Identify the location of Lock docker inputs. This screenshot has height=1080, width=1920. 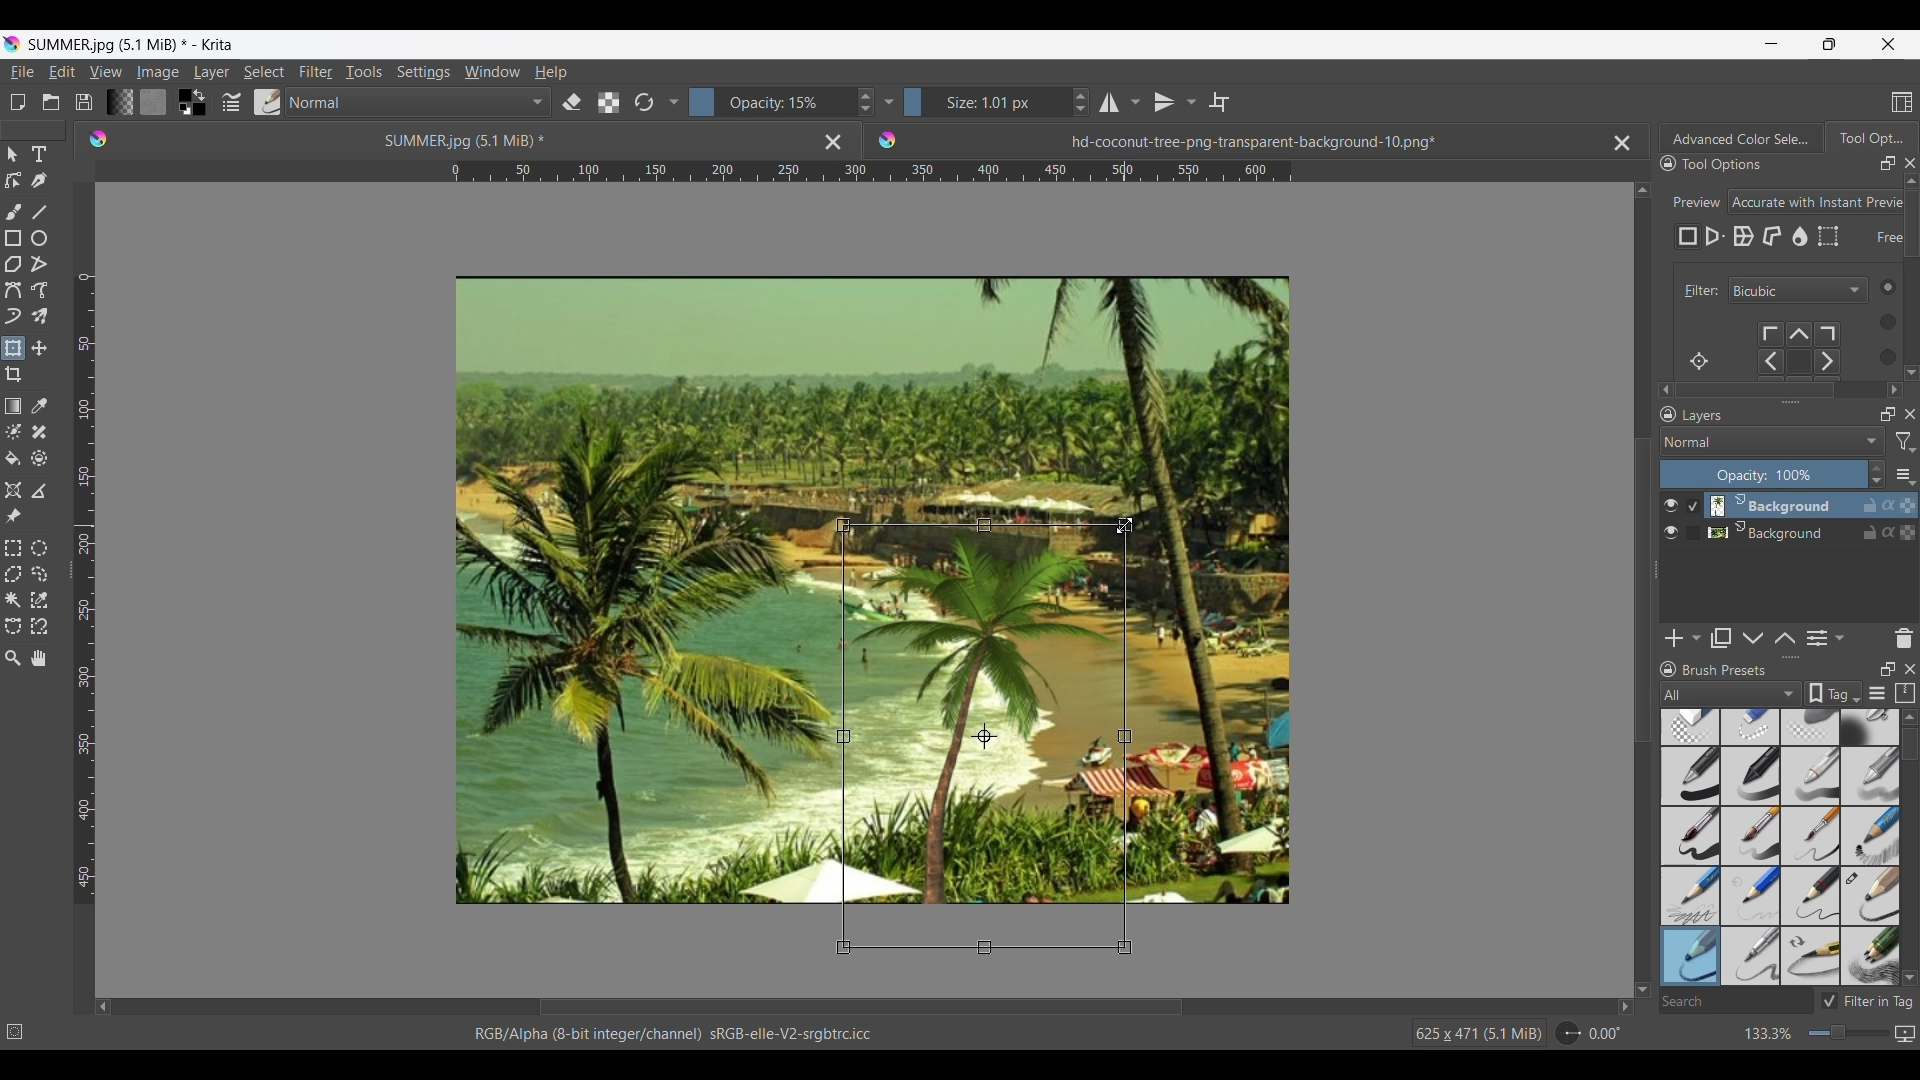
(1668, 164).